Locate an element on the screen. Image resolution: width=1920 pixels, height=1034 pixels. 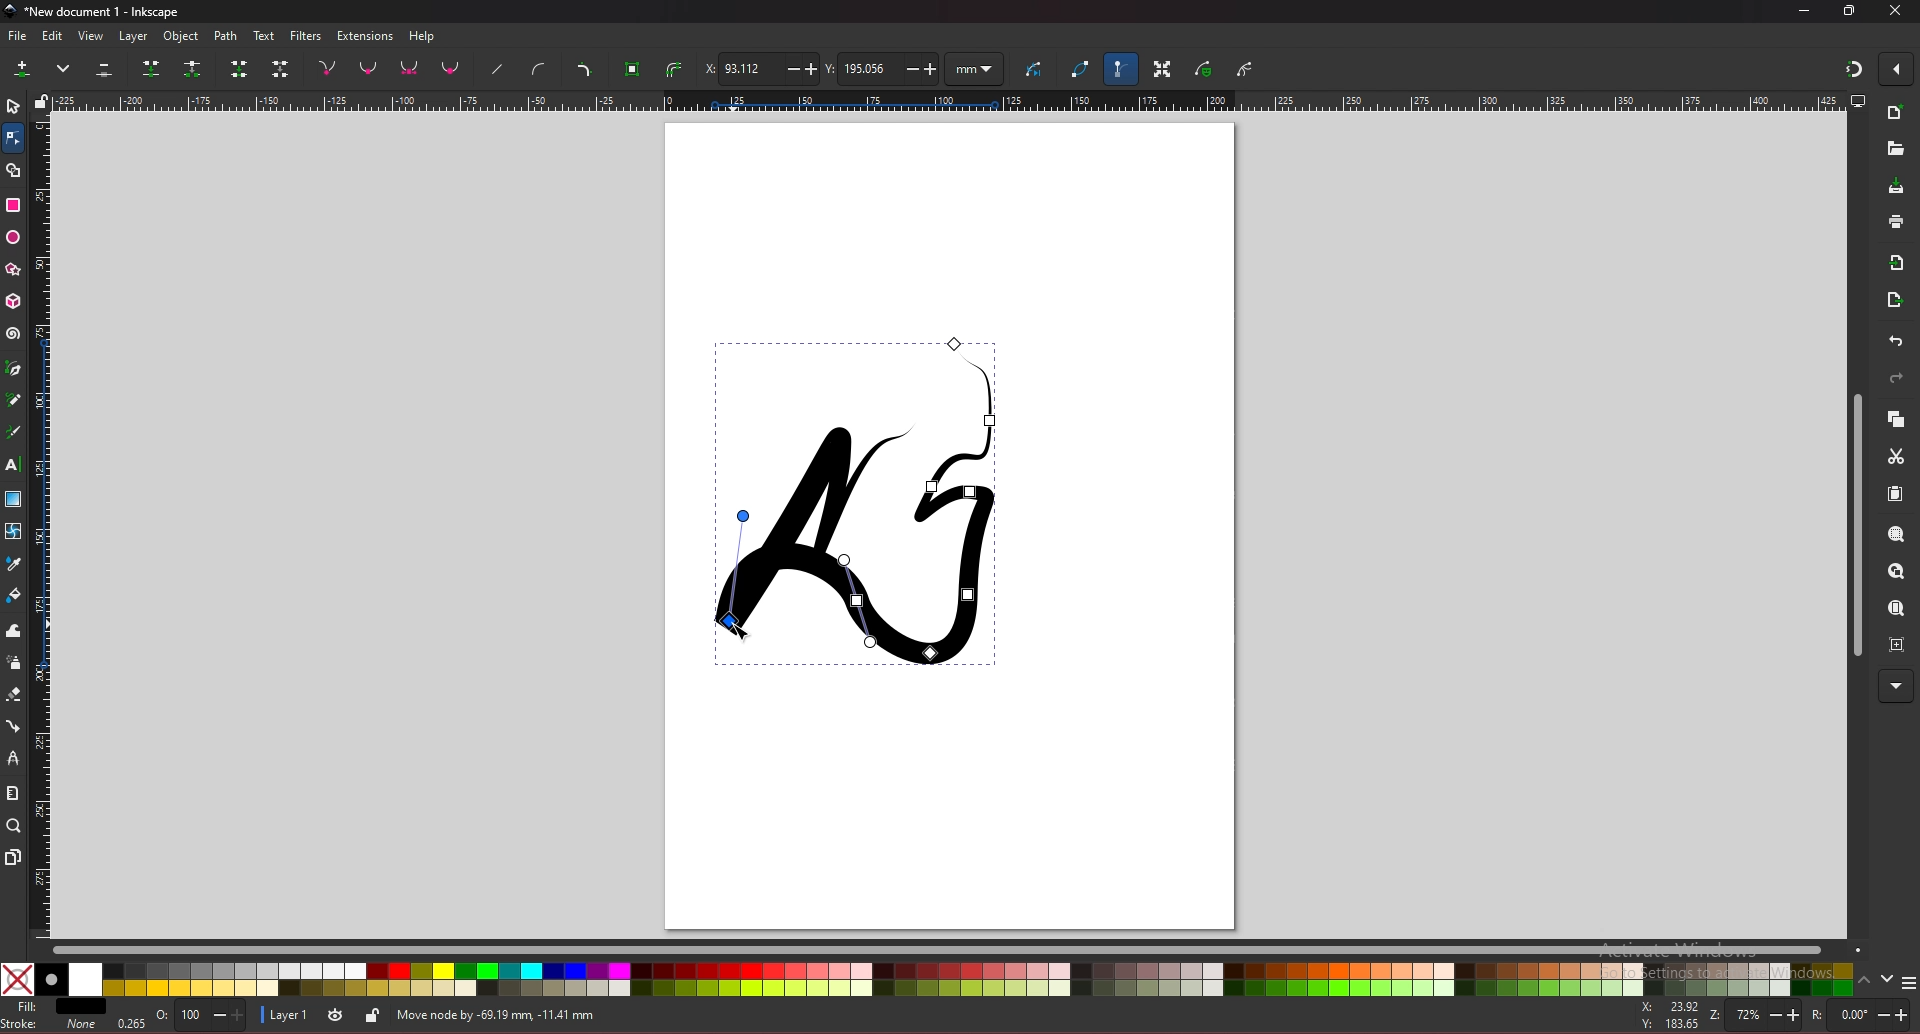
zoom is located at coordinates (1753, 1015).